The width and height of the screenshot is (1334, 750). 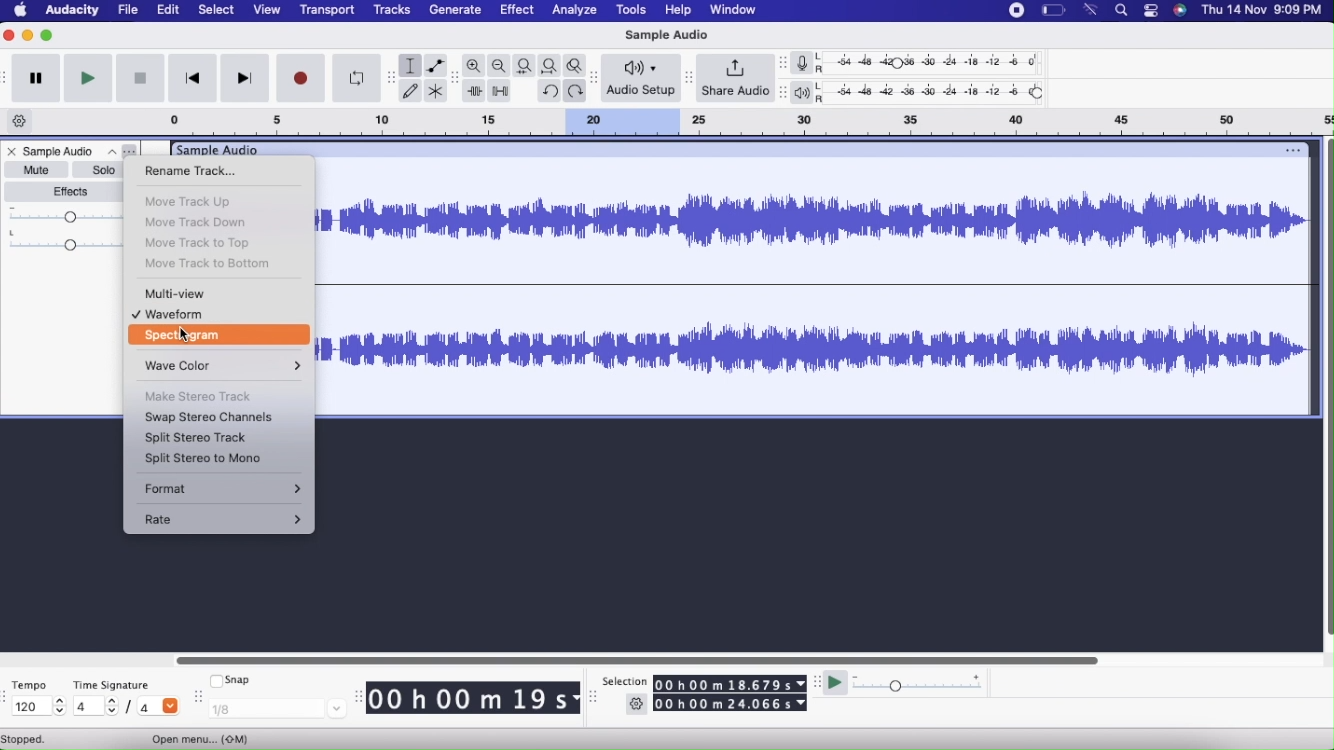 What do you see at coordinates (783, 62) in the screenshot?
I see `move toolbar` at bounding box center [783, 62].